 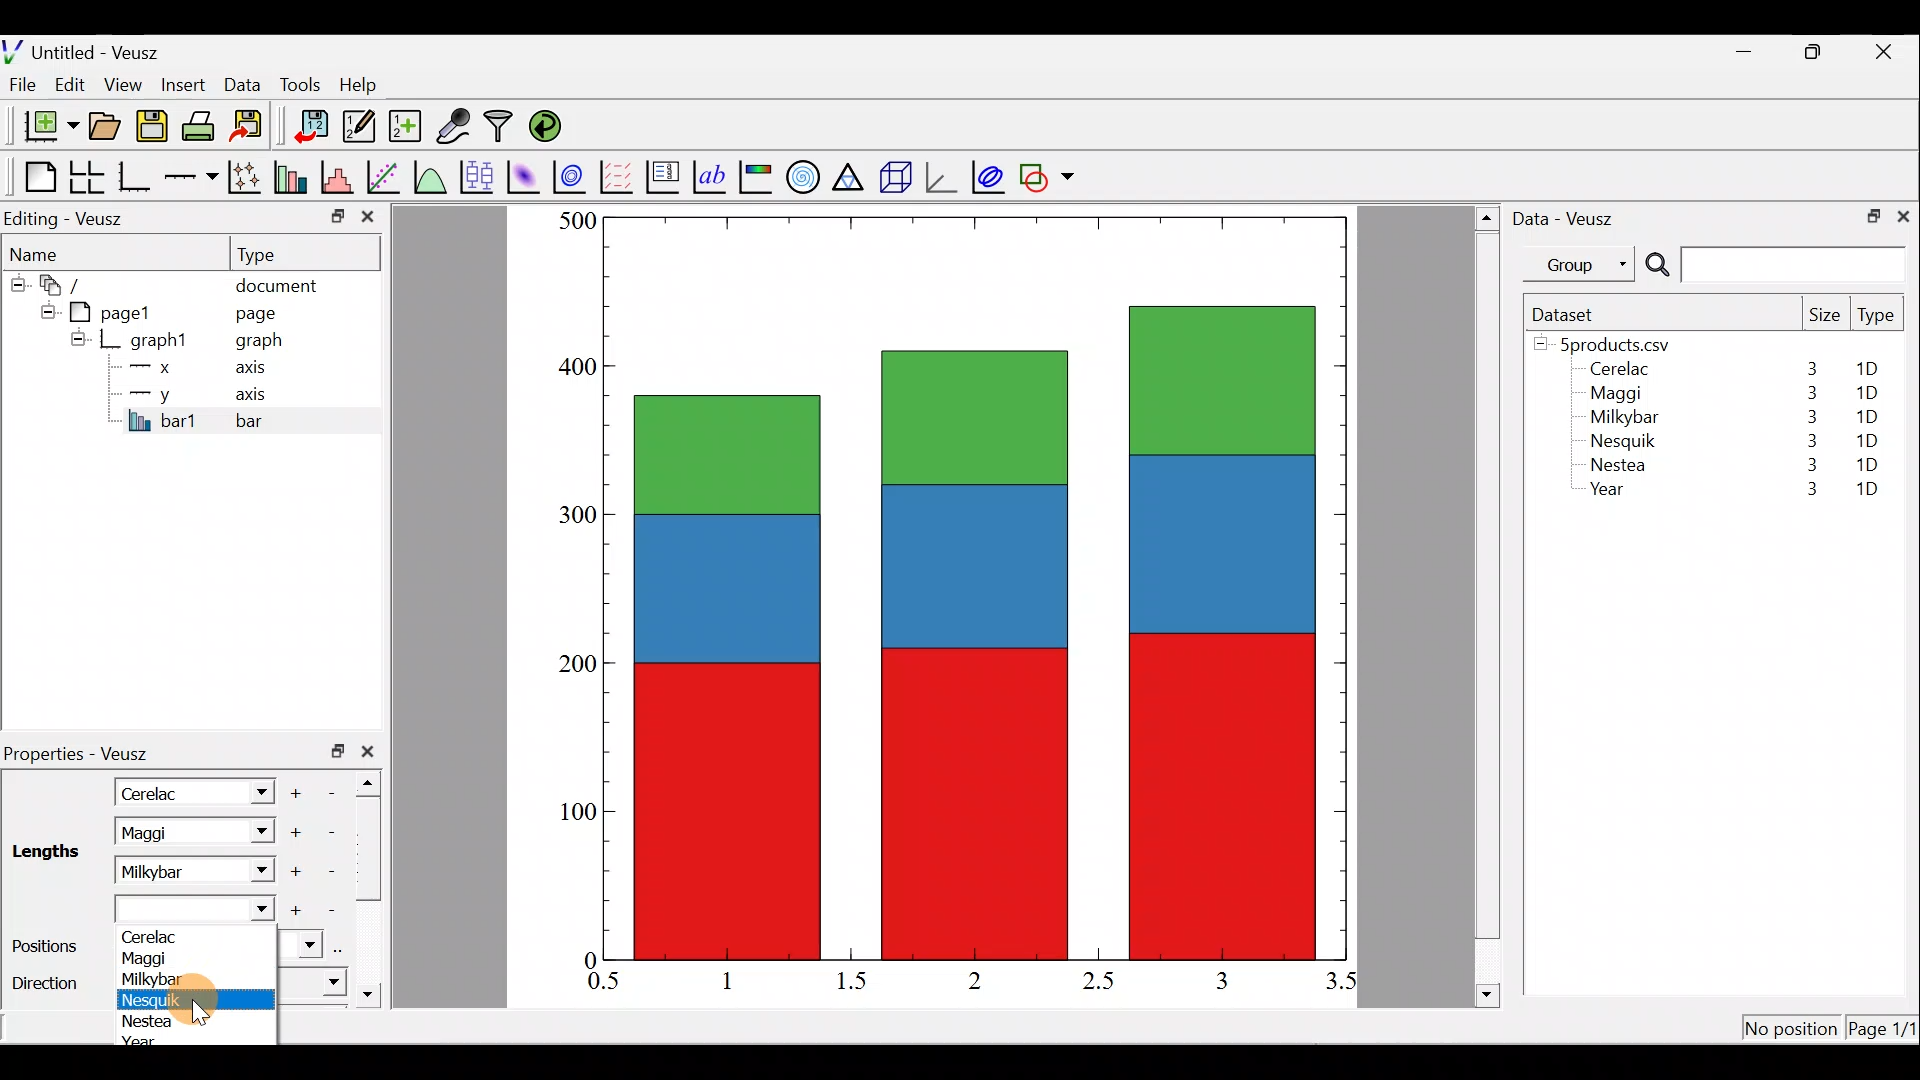 I want to click on Length dropdown, so click(x=256, y=832).